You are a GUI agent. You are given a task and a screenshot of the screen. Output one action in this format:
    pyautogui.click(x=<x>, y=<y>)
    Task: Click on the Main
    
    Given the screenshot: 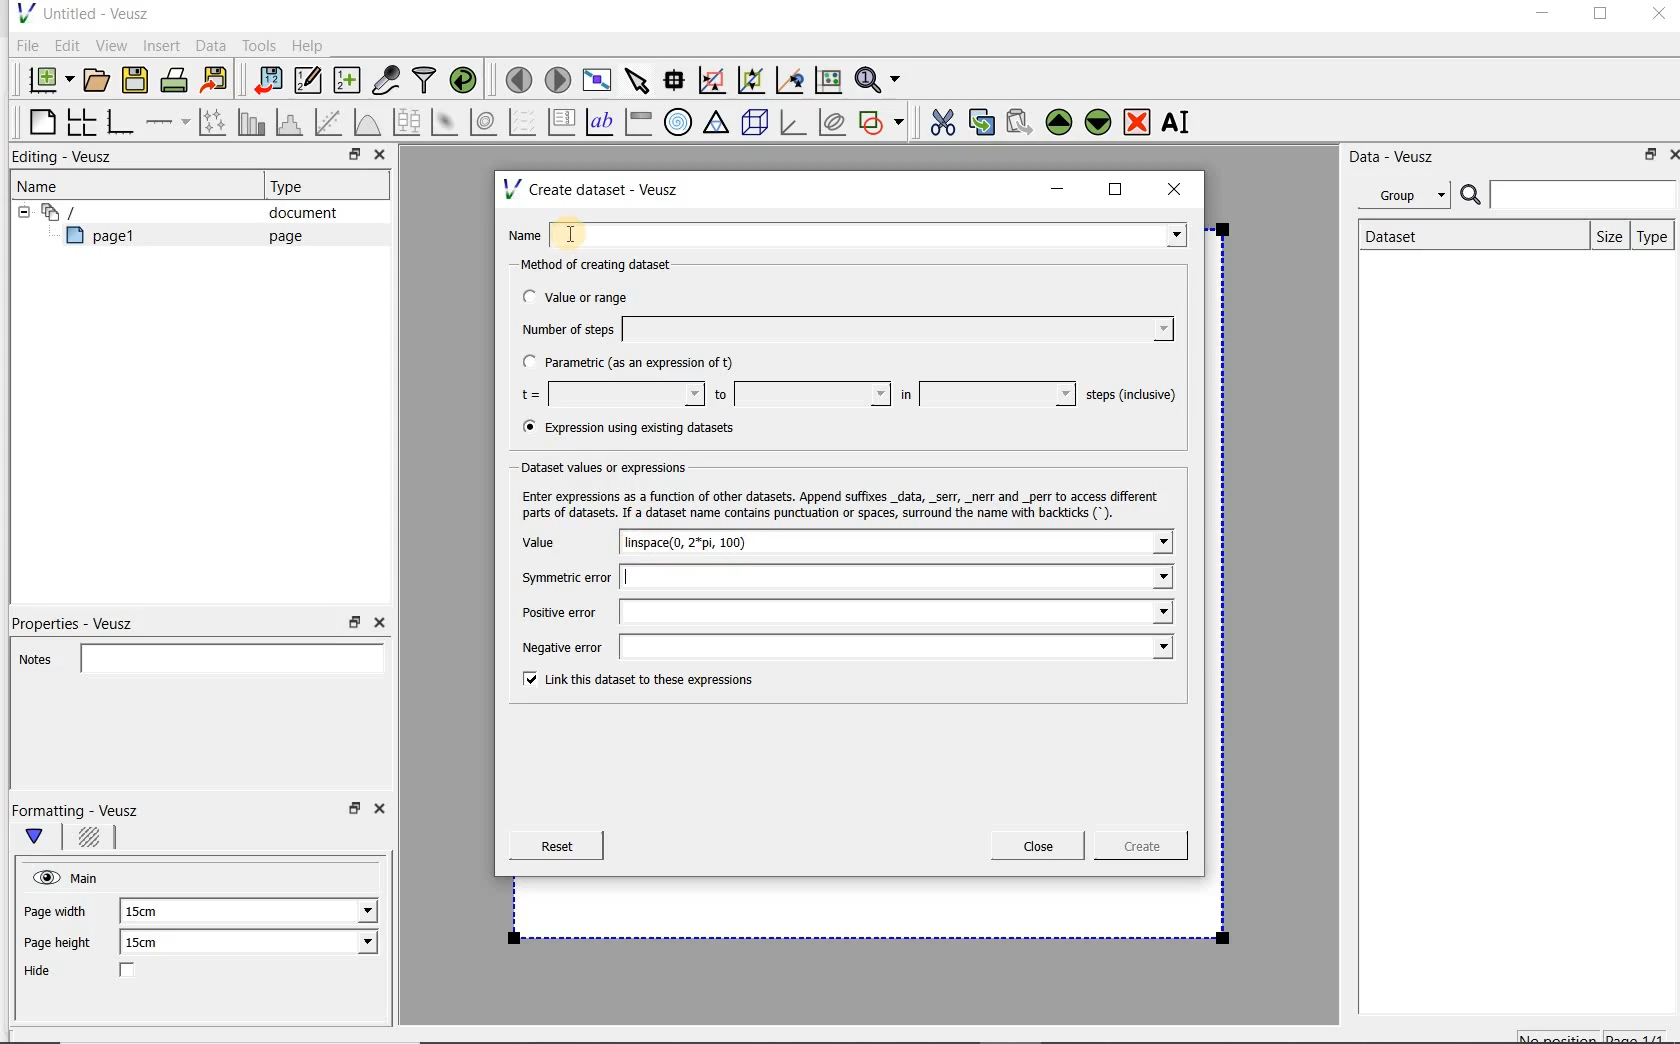 What is the action you would take?
    pyautogui.click(x=88, y=876)
    